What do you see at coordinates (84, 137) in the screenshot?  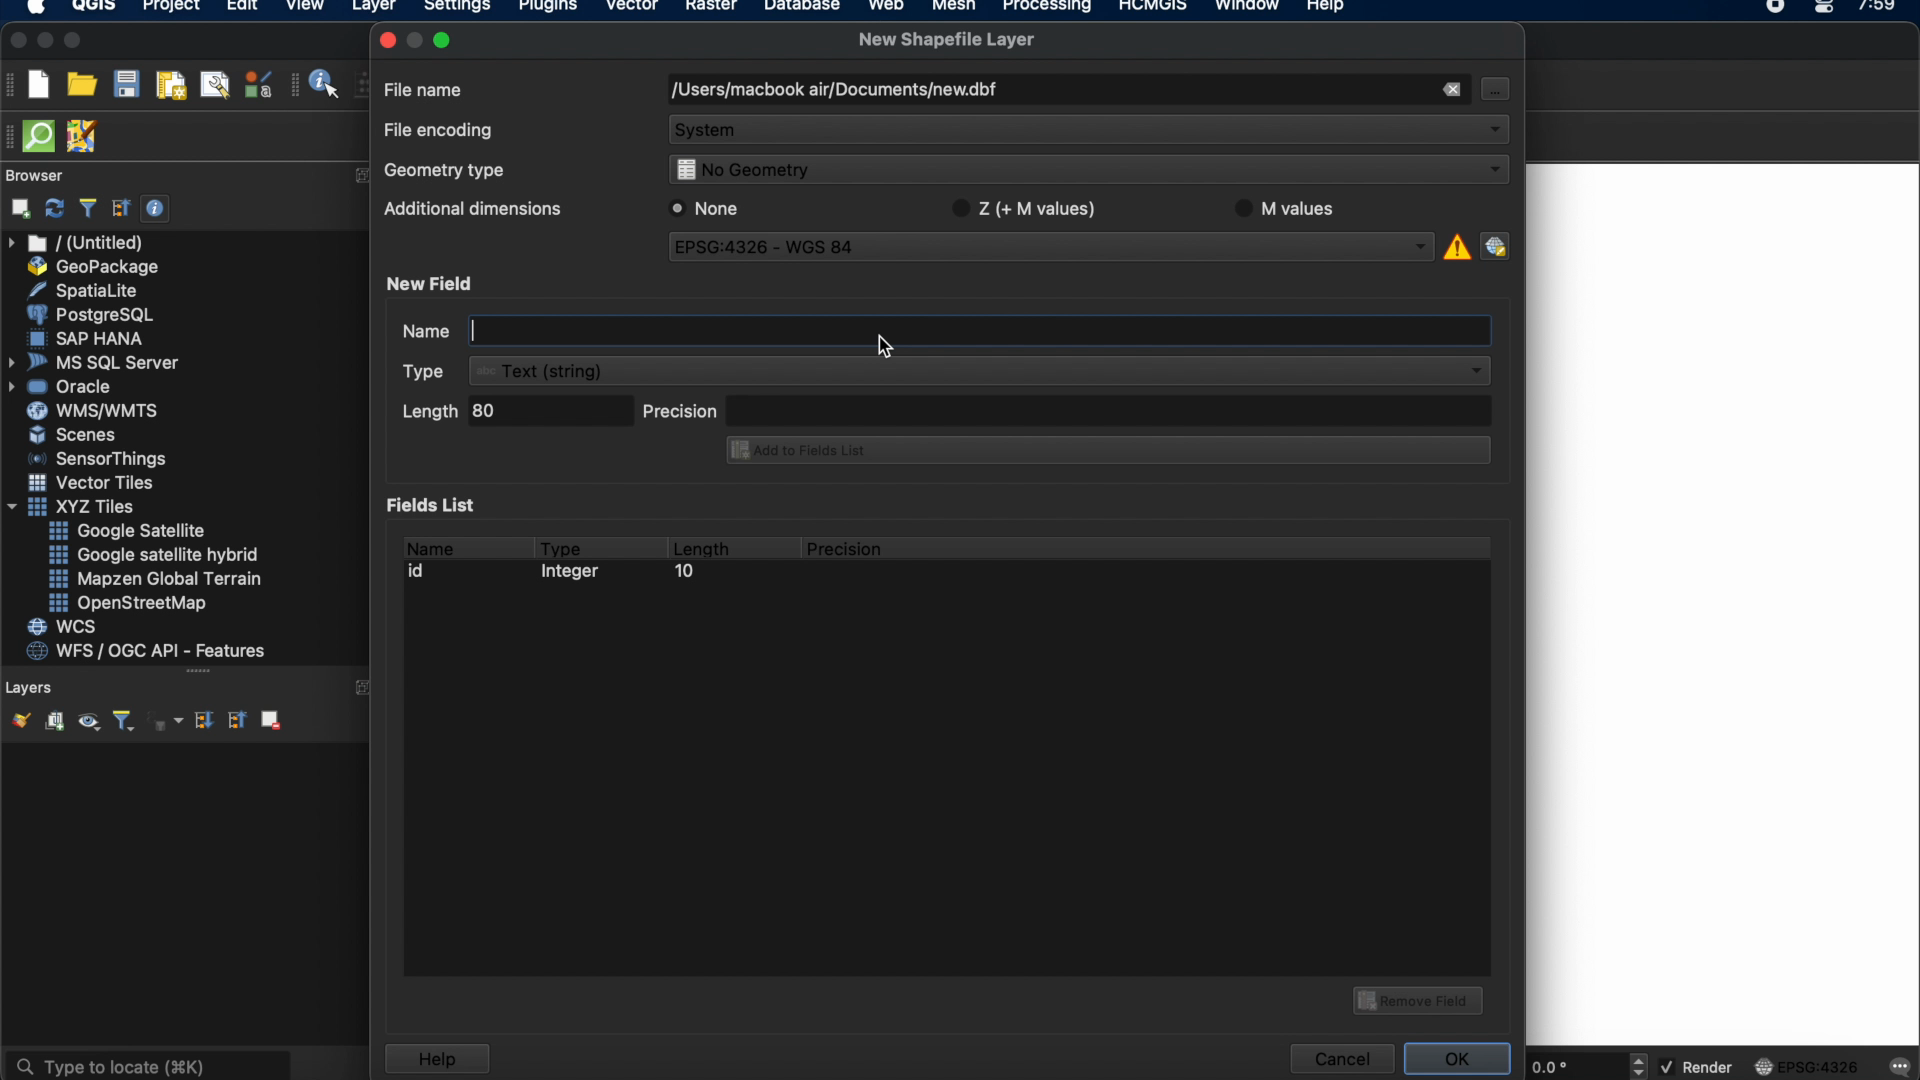 I see `JOSM remote` at bounding box center [84, 137].